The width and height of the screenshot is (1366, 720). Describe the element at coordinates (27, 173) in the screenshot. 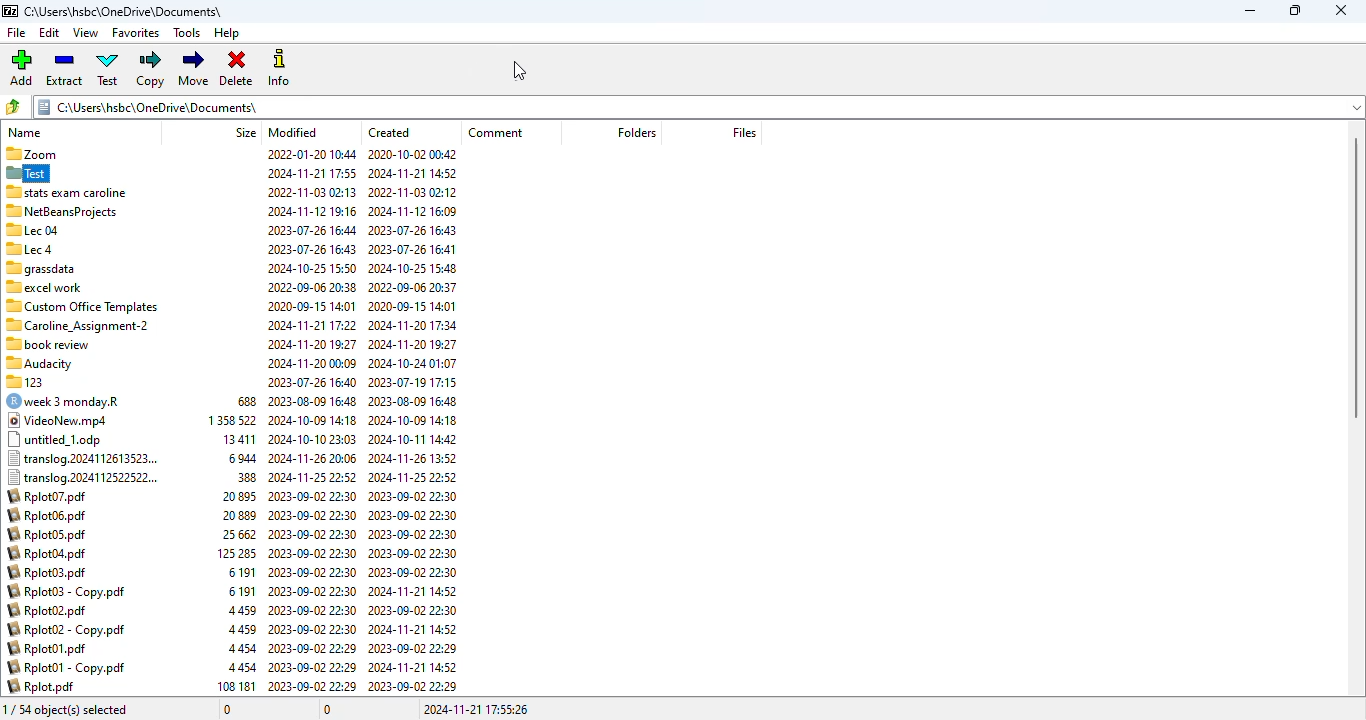

I see `Test` at that location.